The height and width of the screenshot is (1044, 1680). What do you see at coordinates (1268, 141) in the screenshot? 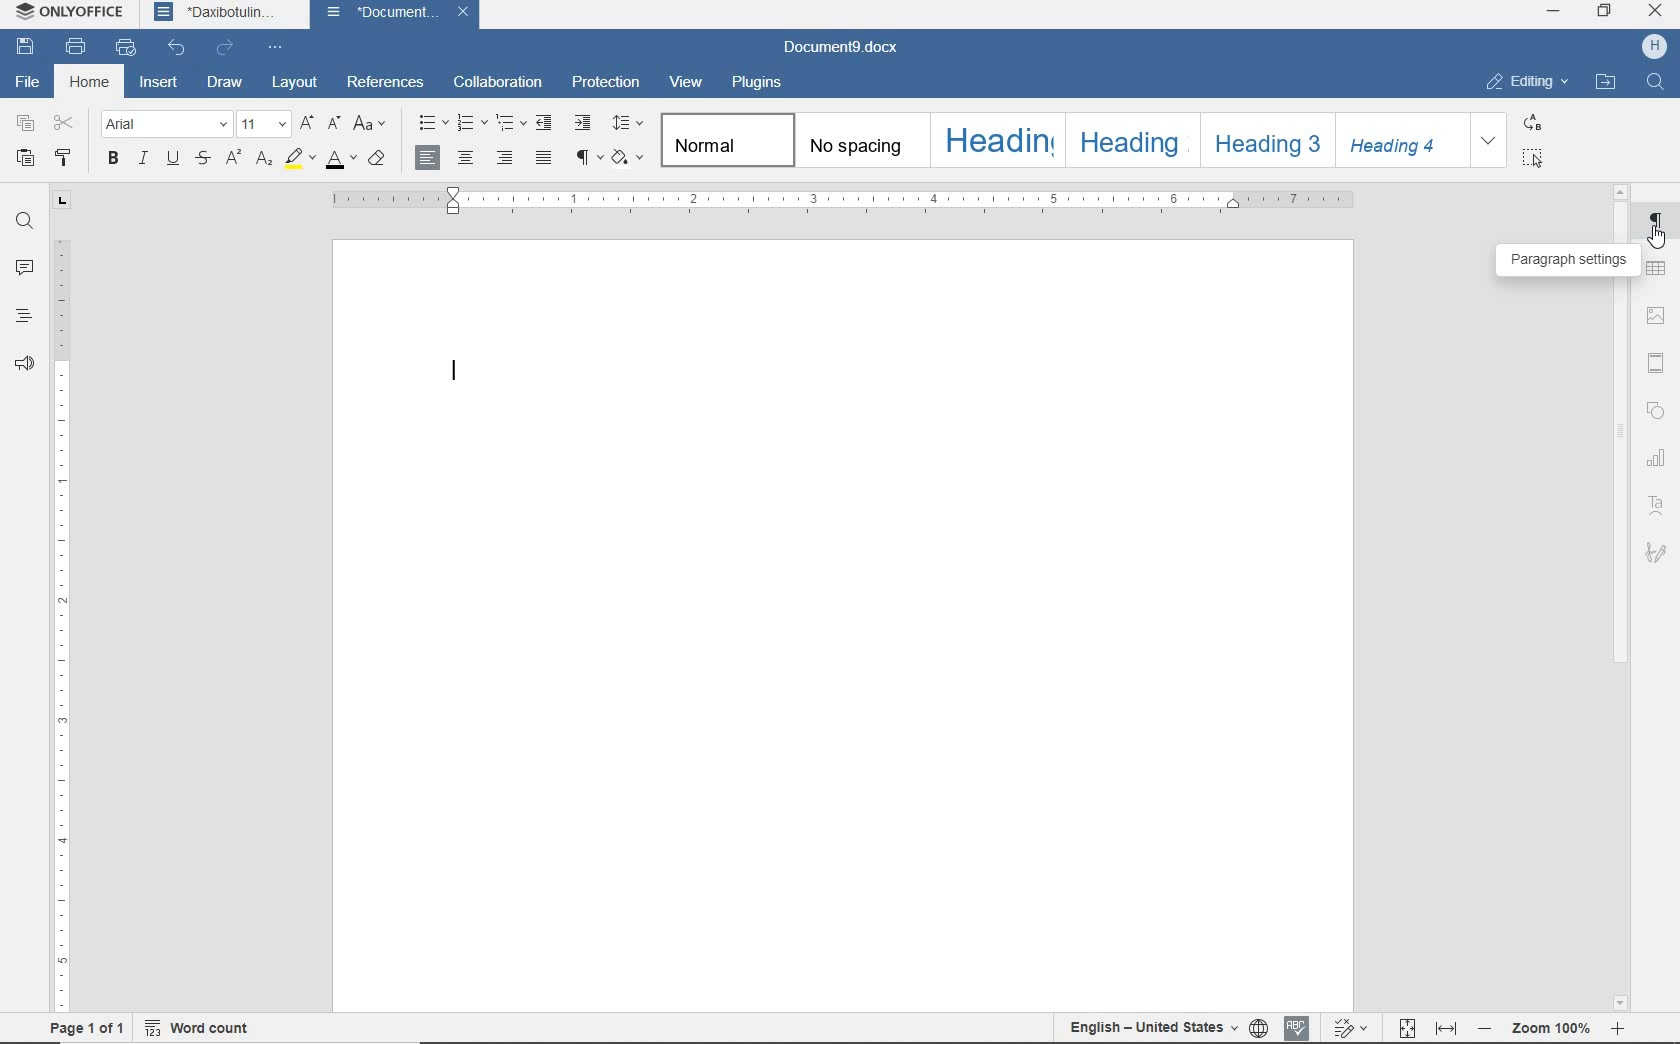
I see `Heading 3` at bounding box center [1268, 141].